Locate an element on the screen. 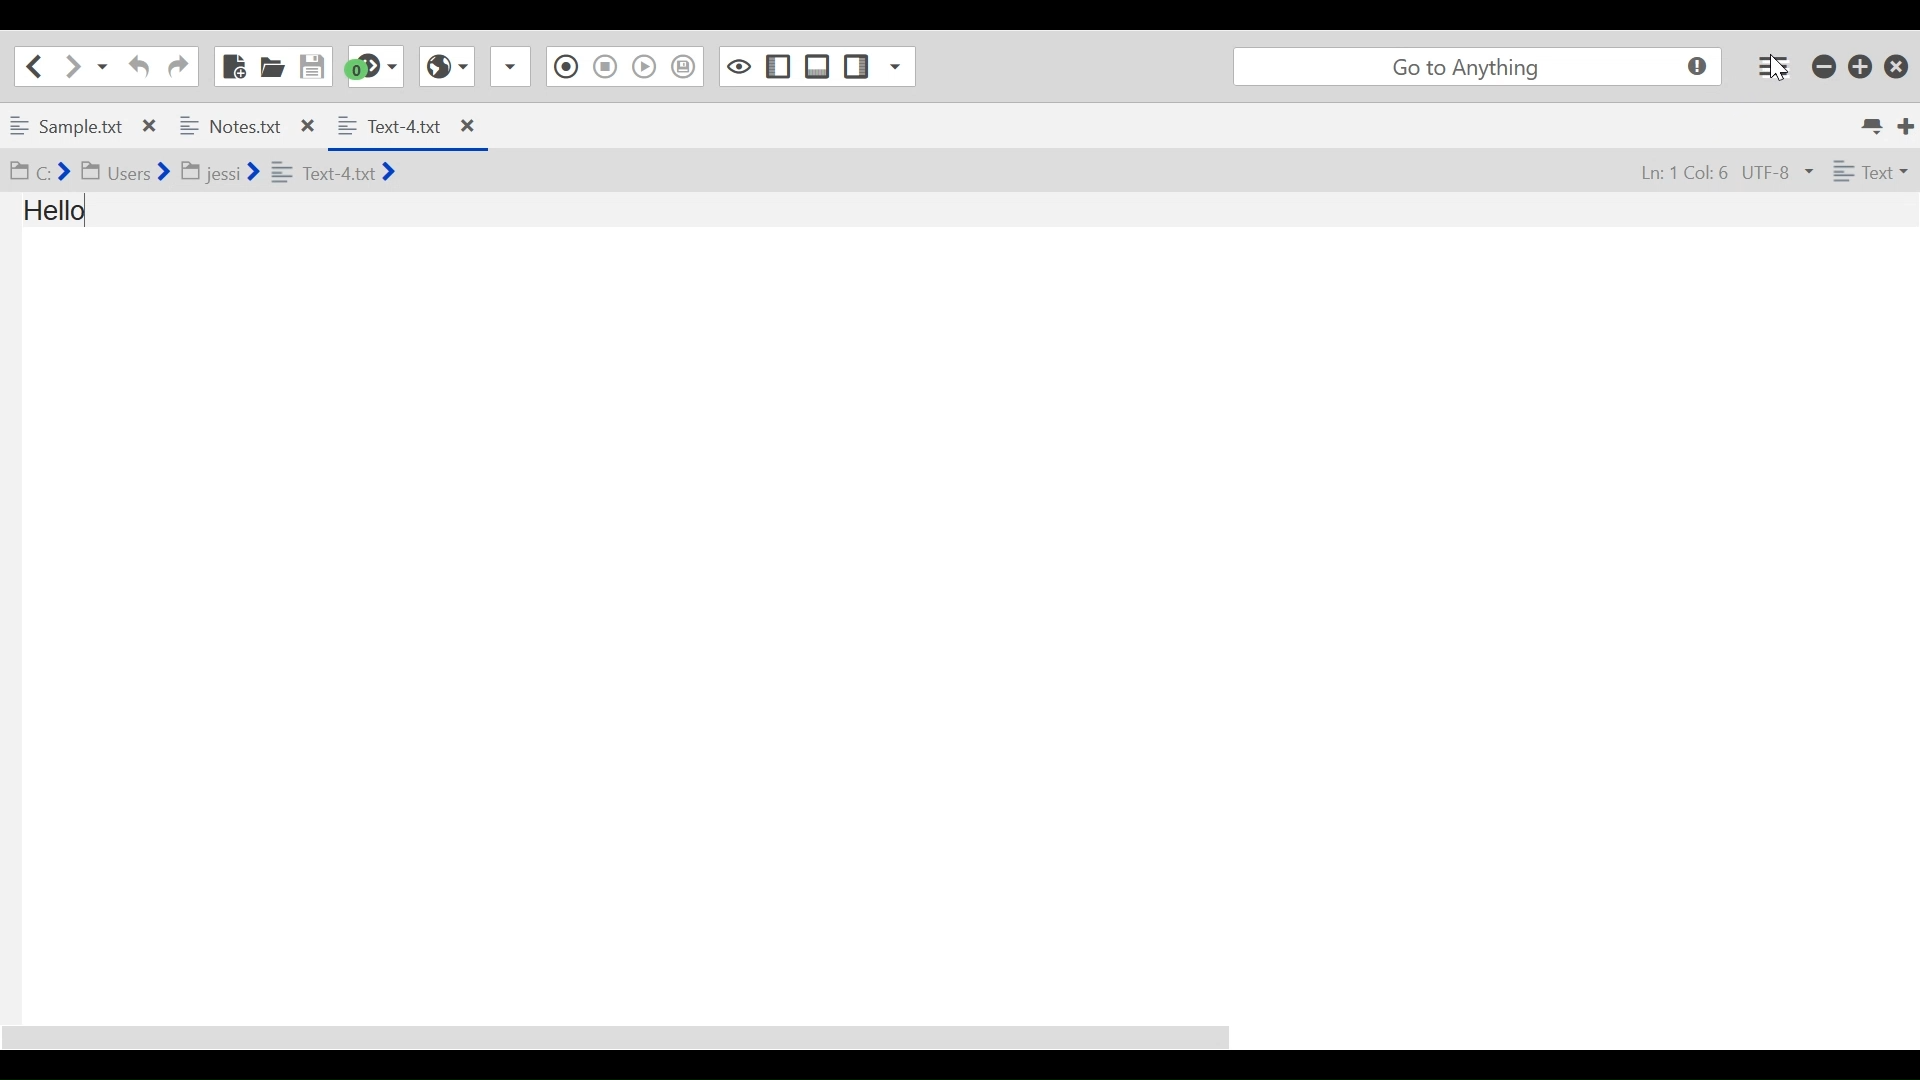 The image size is (1920, 1080). View in Browser is located at coordinates (447, 66).